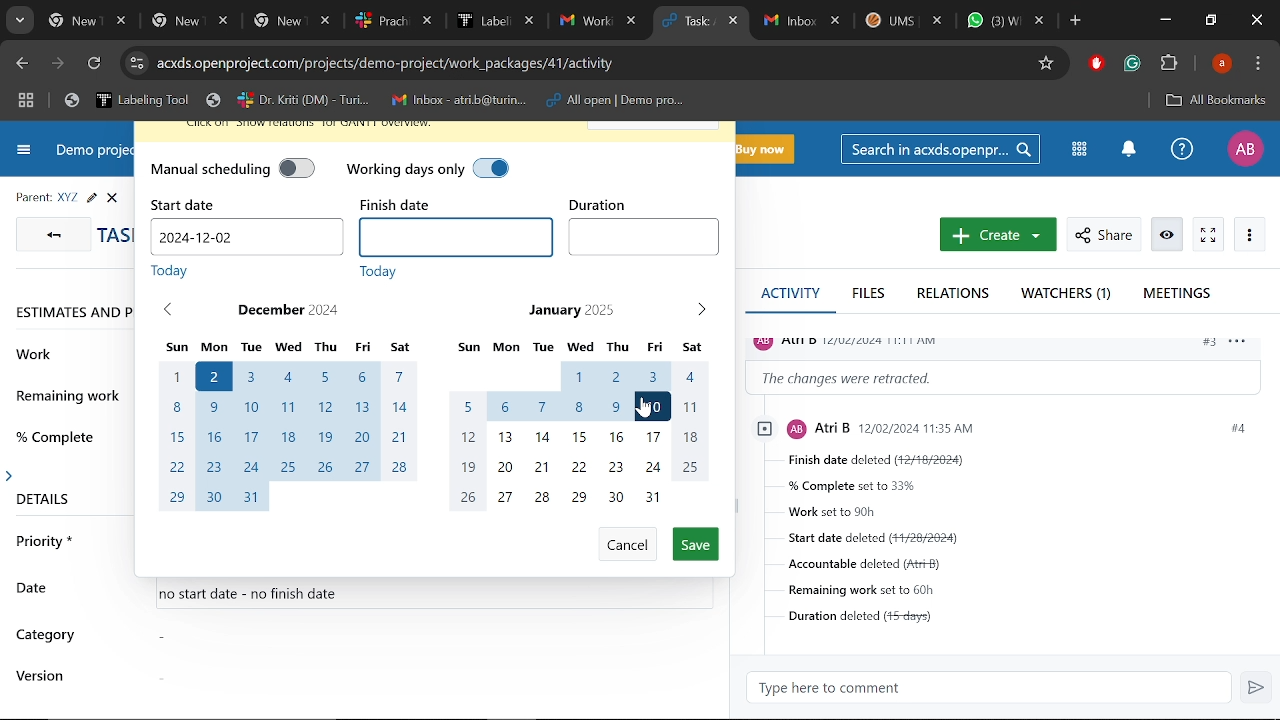 The image size is (1280, 720). What do you see at coordinates (50, 233) in the screenshot?
I see `GO back` at bounding box center [50, 233].